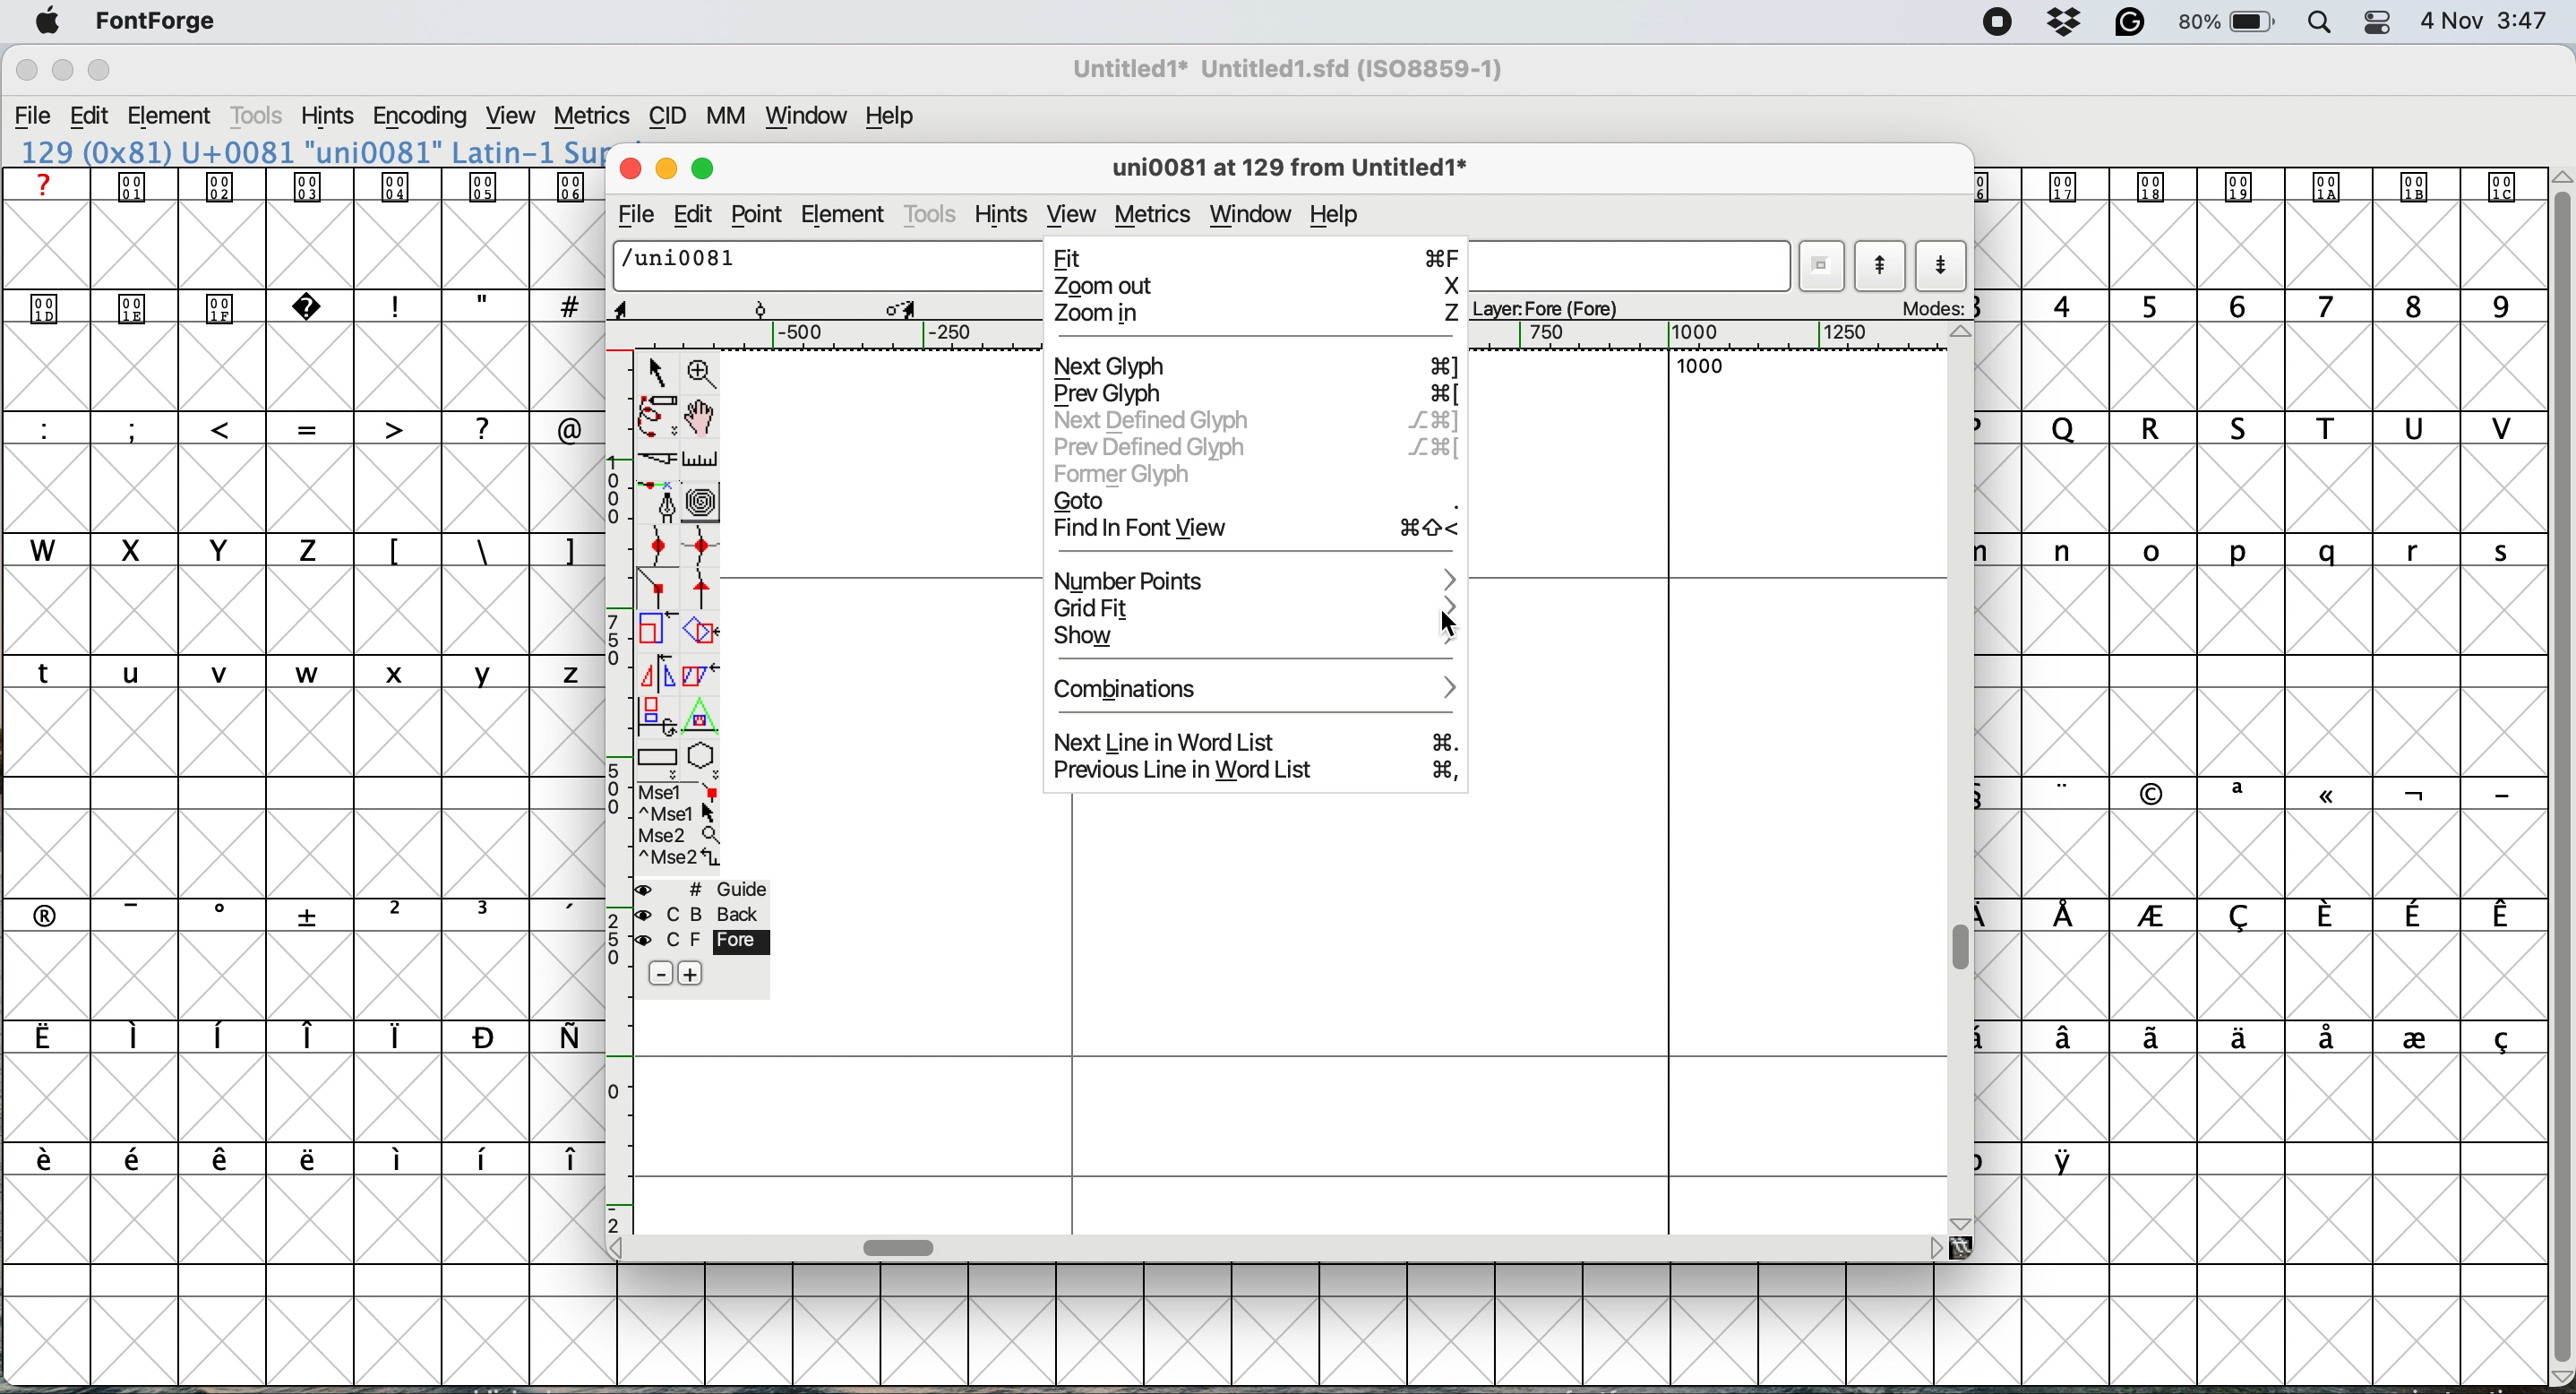 The image size is (2576, 1394). I want to click on hints, so click(1003, 213).